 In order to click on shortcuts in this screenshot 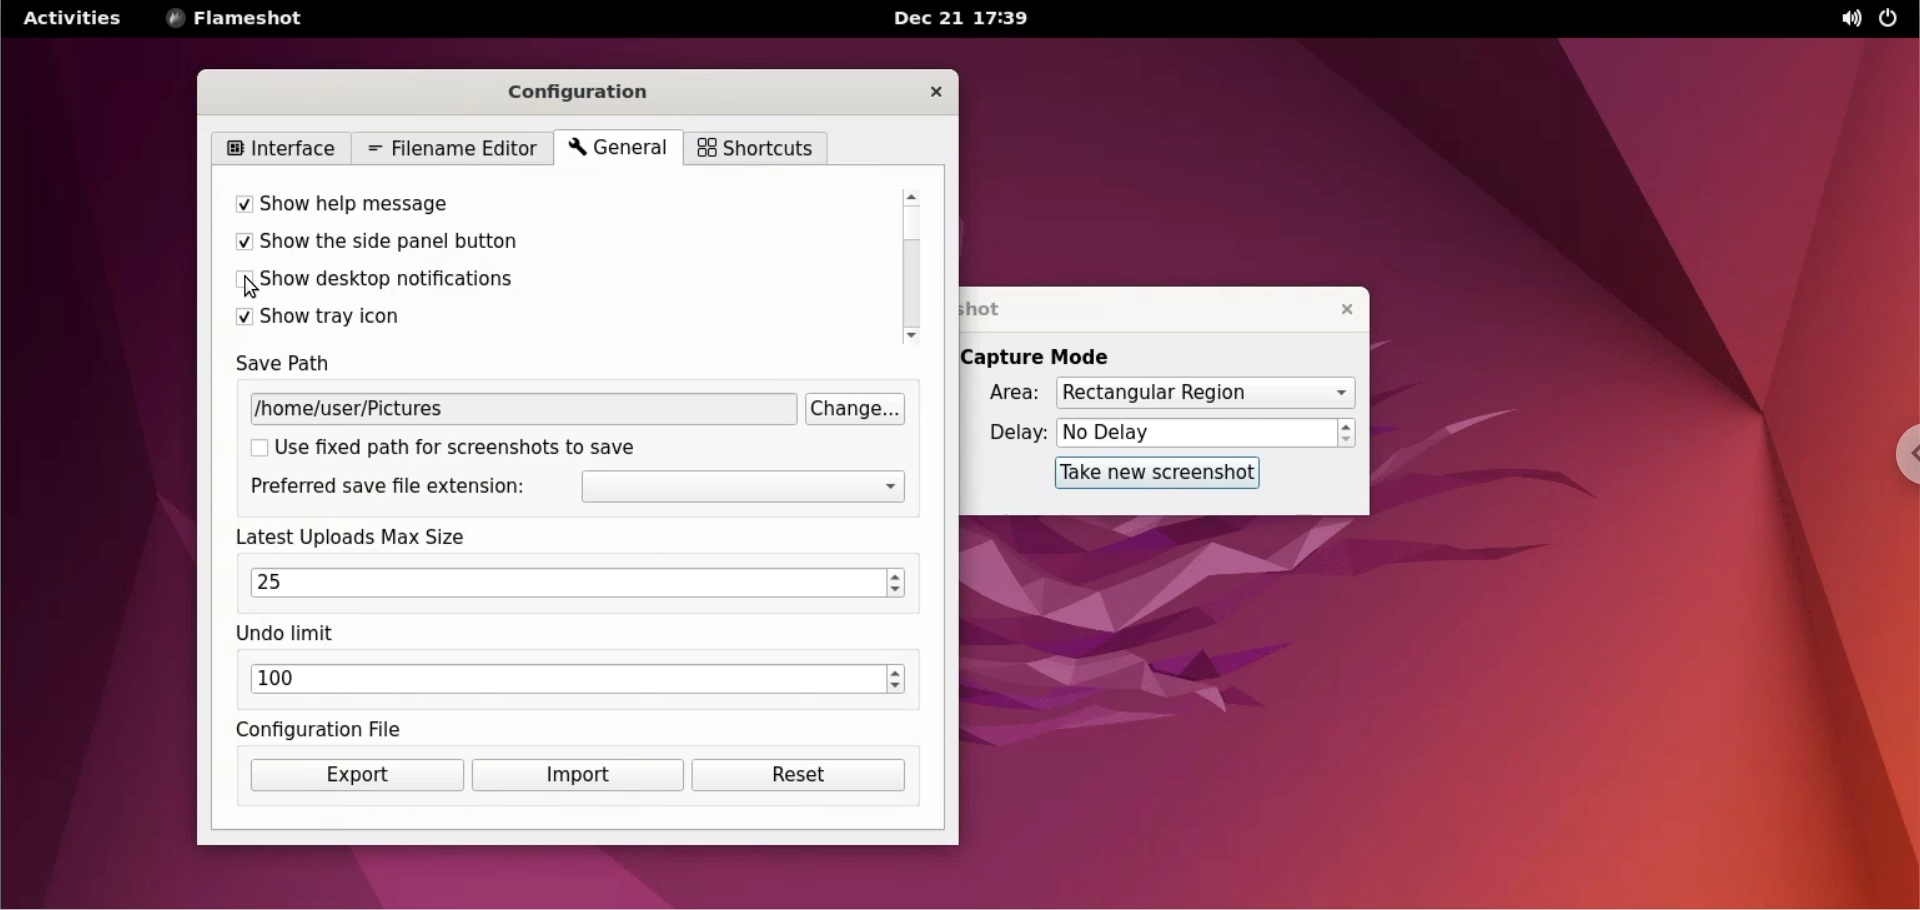, I will do `click(754, 149)`.